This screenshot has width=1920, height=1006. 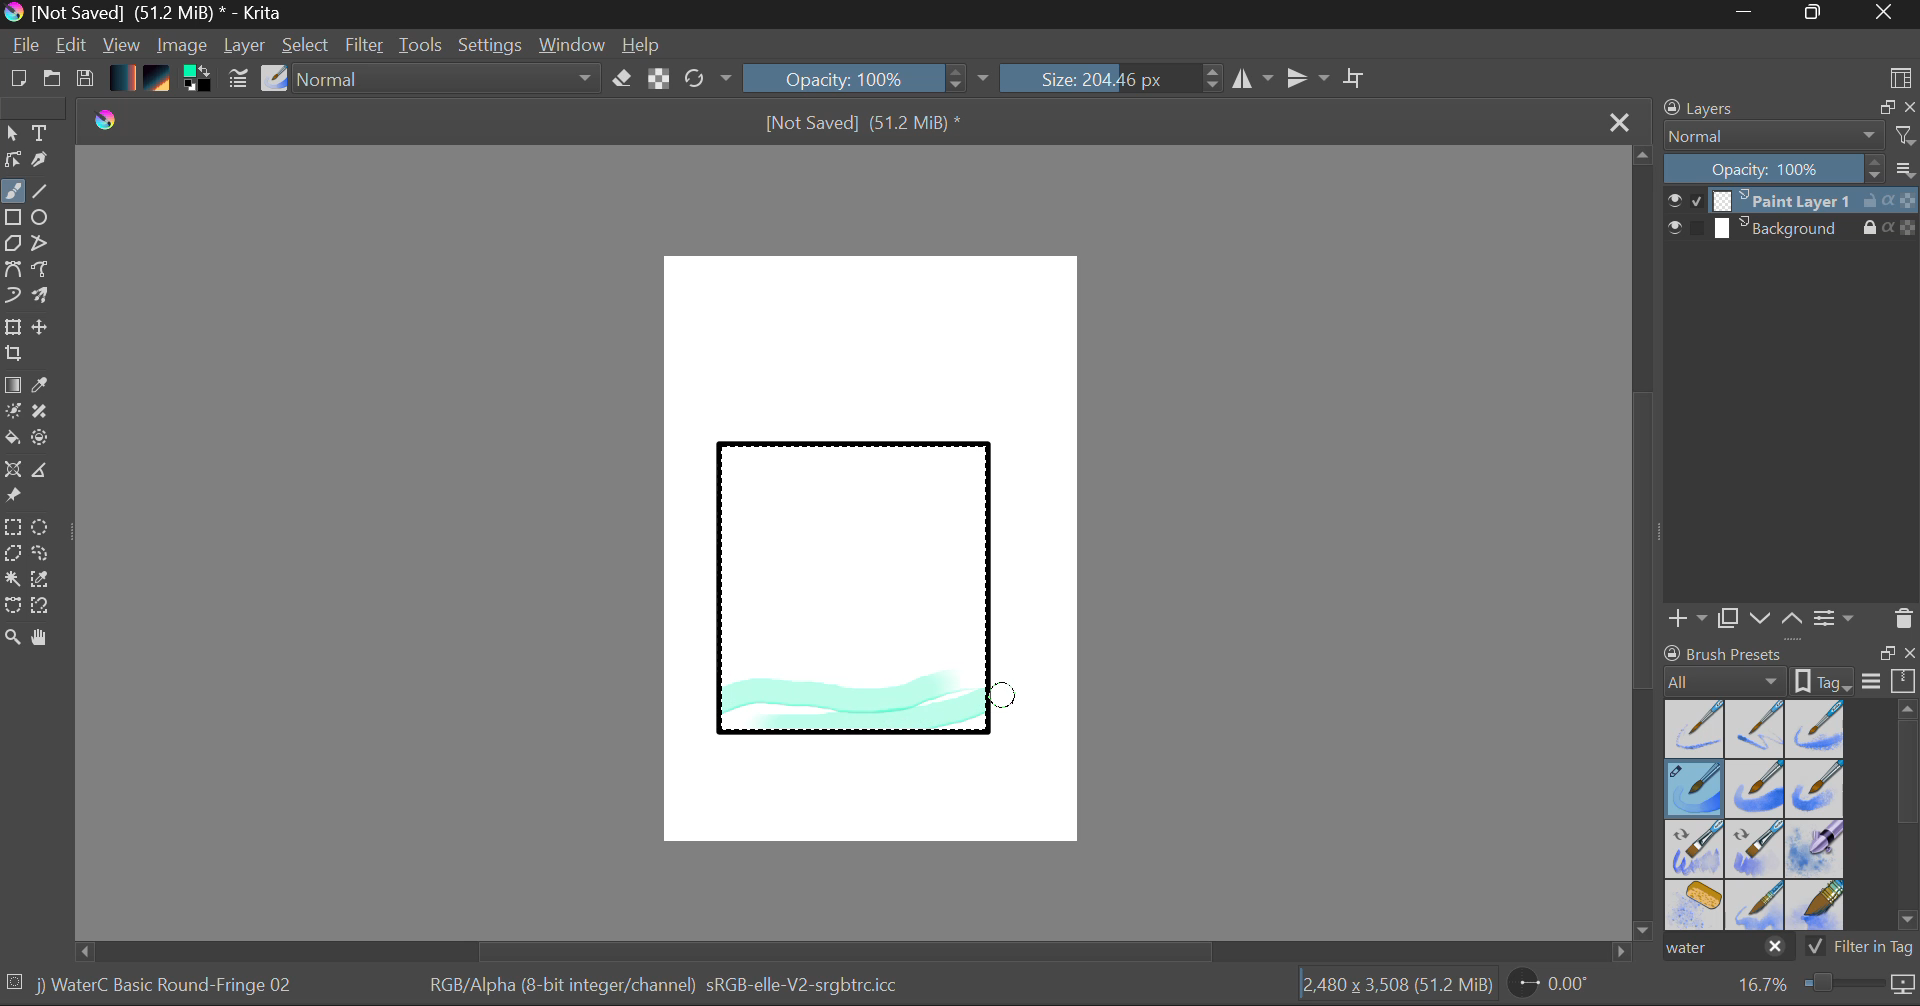 What do you see at coordinates (1729, 619) in the screenshot?
I see `Copy Layer` at bounding box center [1729, 619].